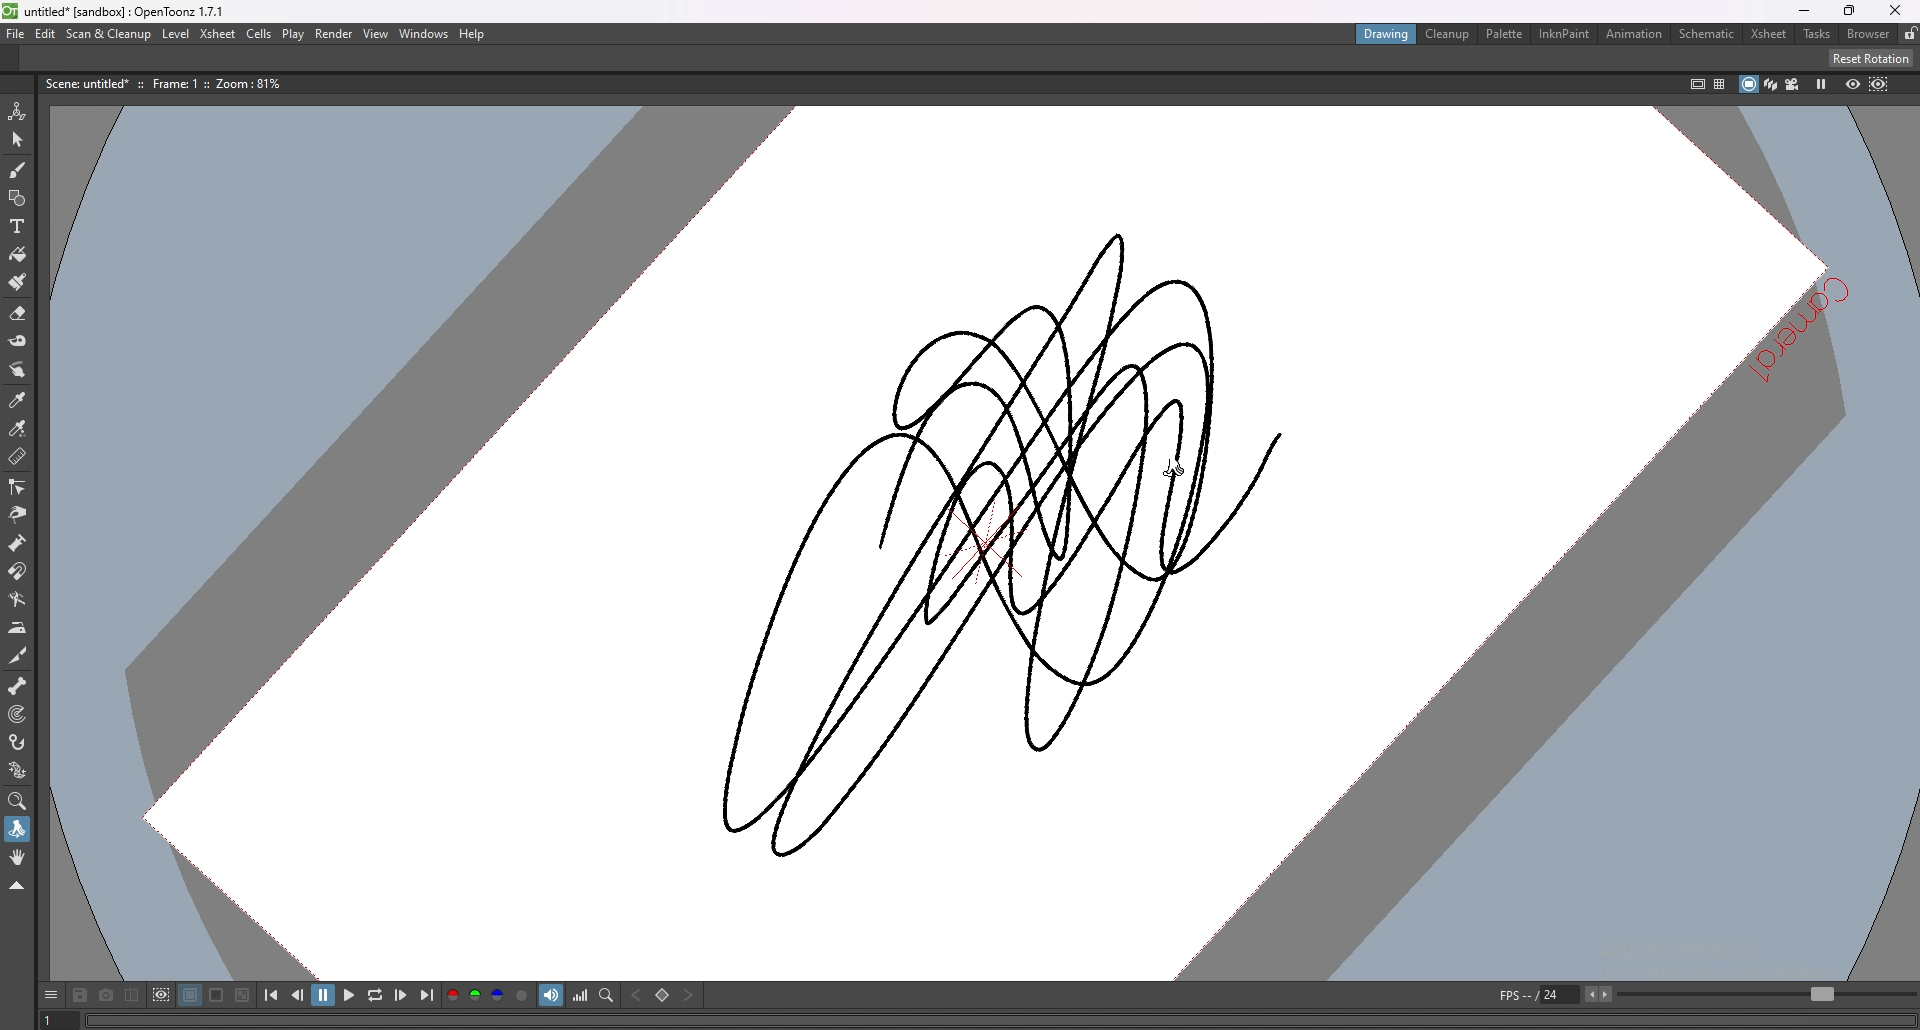 The image size is (1920, 1030). Describe the element at coordinates (190, 996) in the screenshot. I see `black background` at that location.